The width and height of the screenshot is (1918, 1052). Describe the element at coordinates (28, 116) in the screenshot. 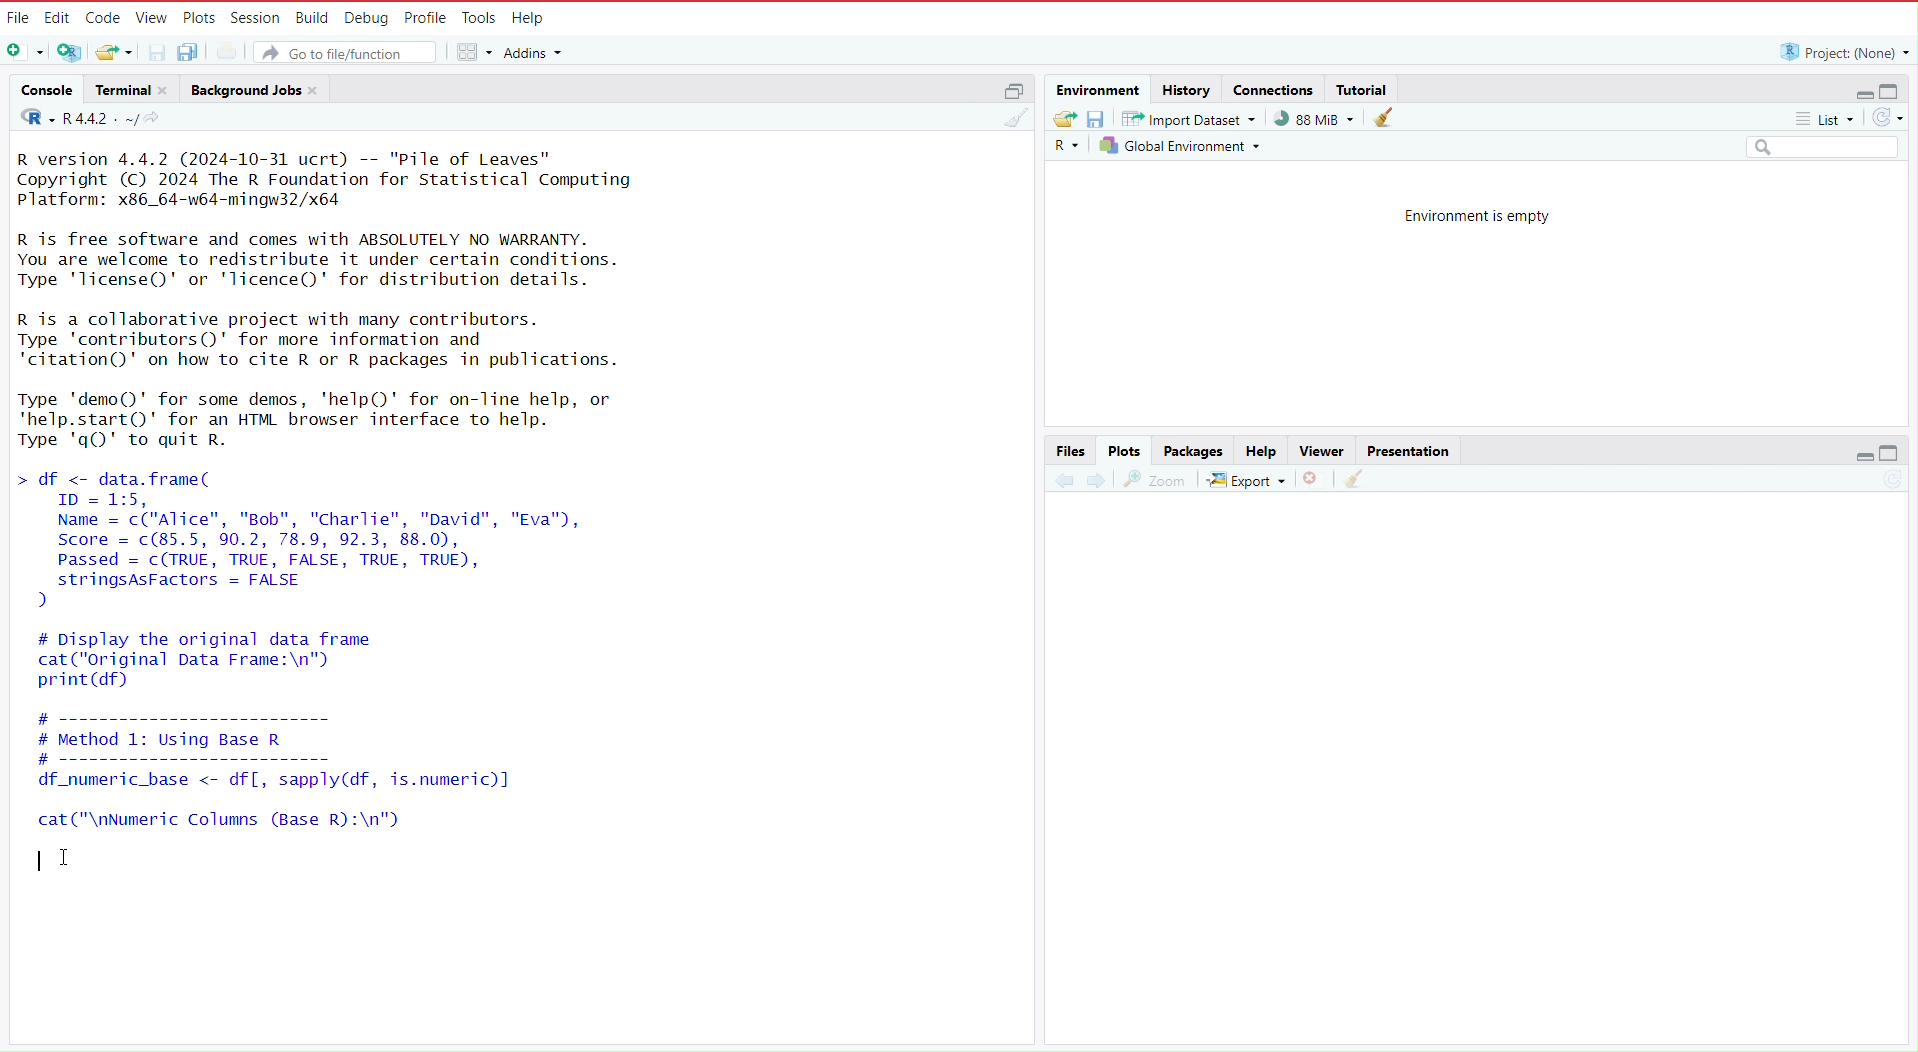

I see `language select` at that location.